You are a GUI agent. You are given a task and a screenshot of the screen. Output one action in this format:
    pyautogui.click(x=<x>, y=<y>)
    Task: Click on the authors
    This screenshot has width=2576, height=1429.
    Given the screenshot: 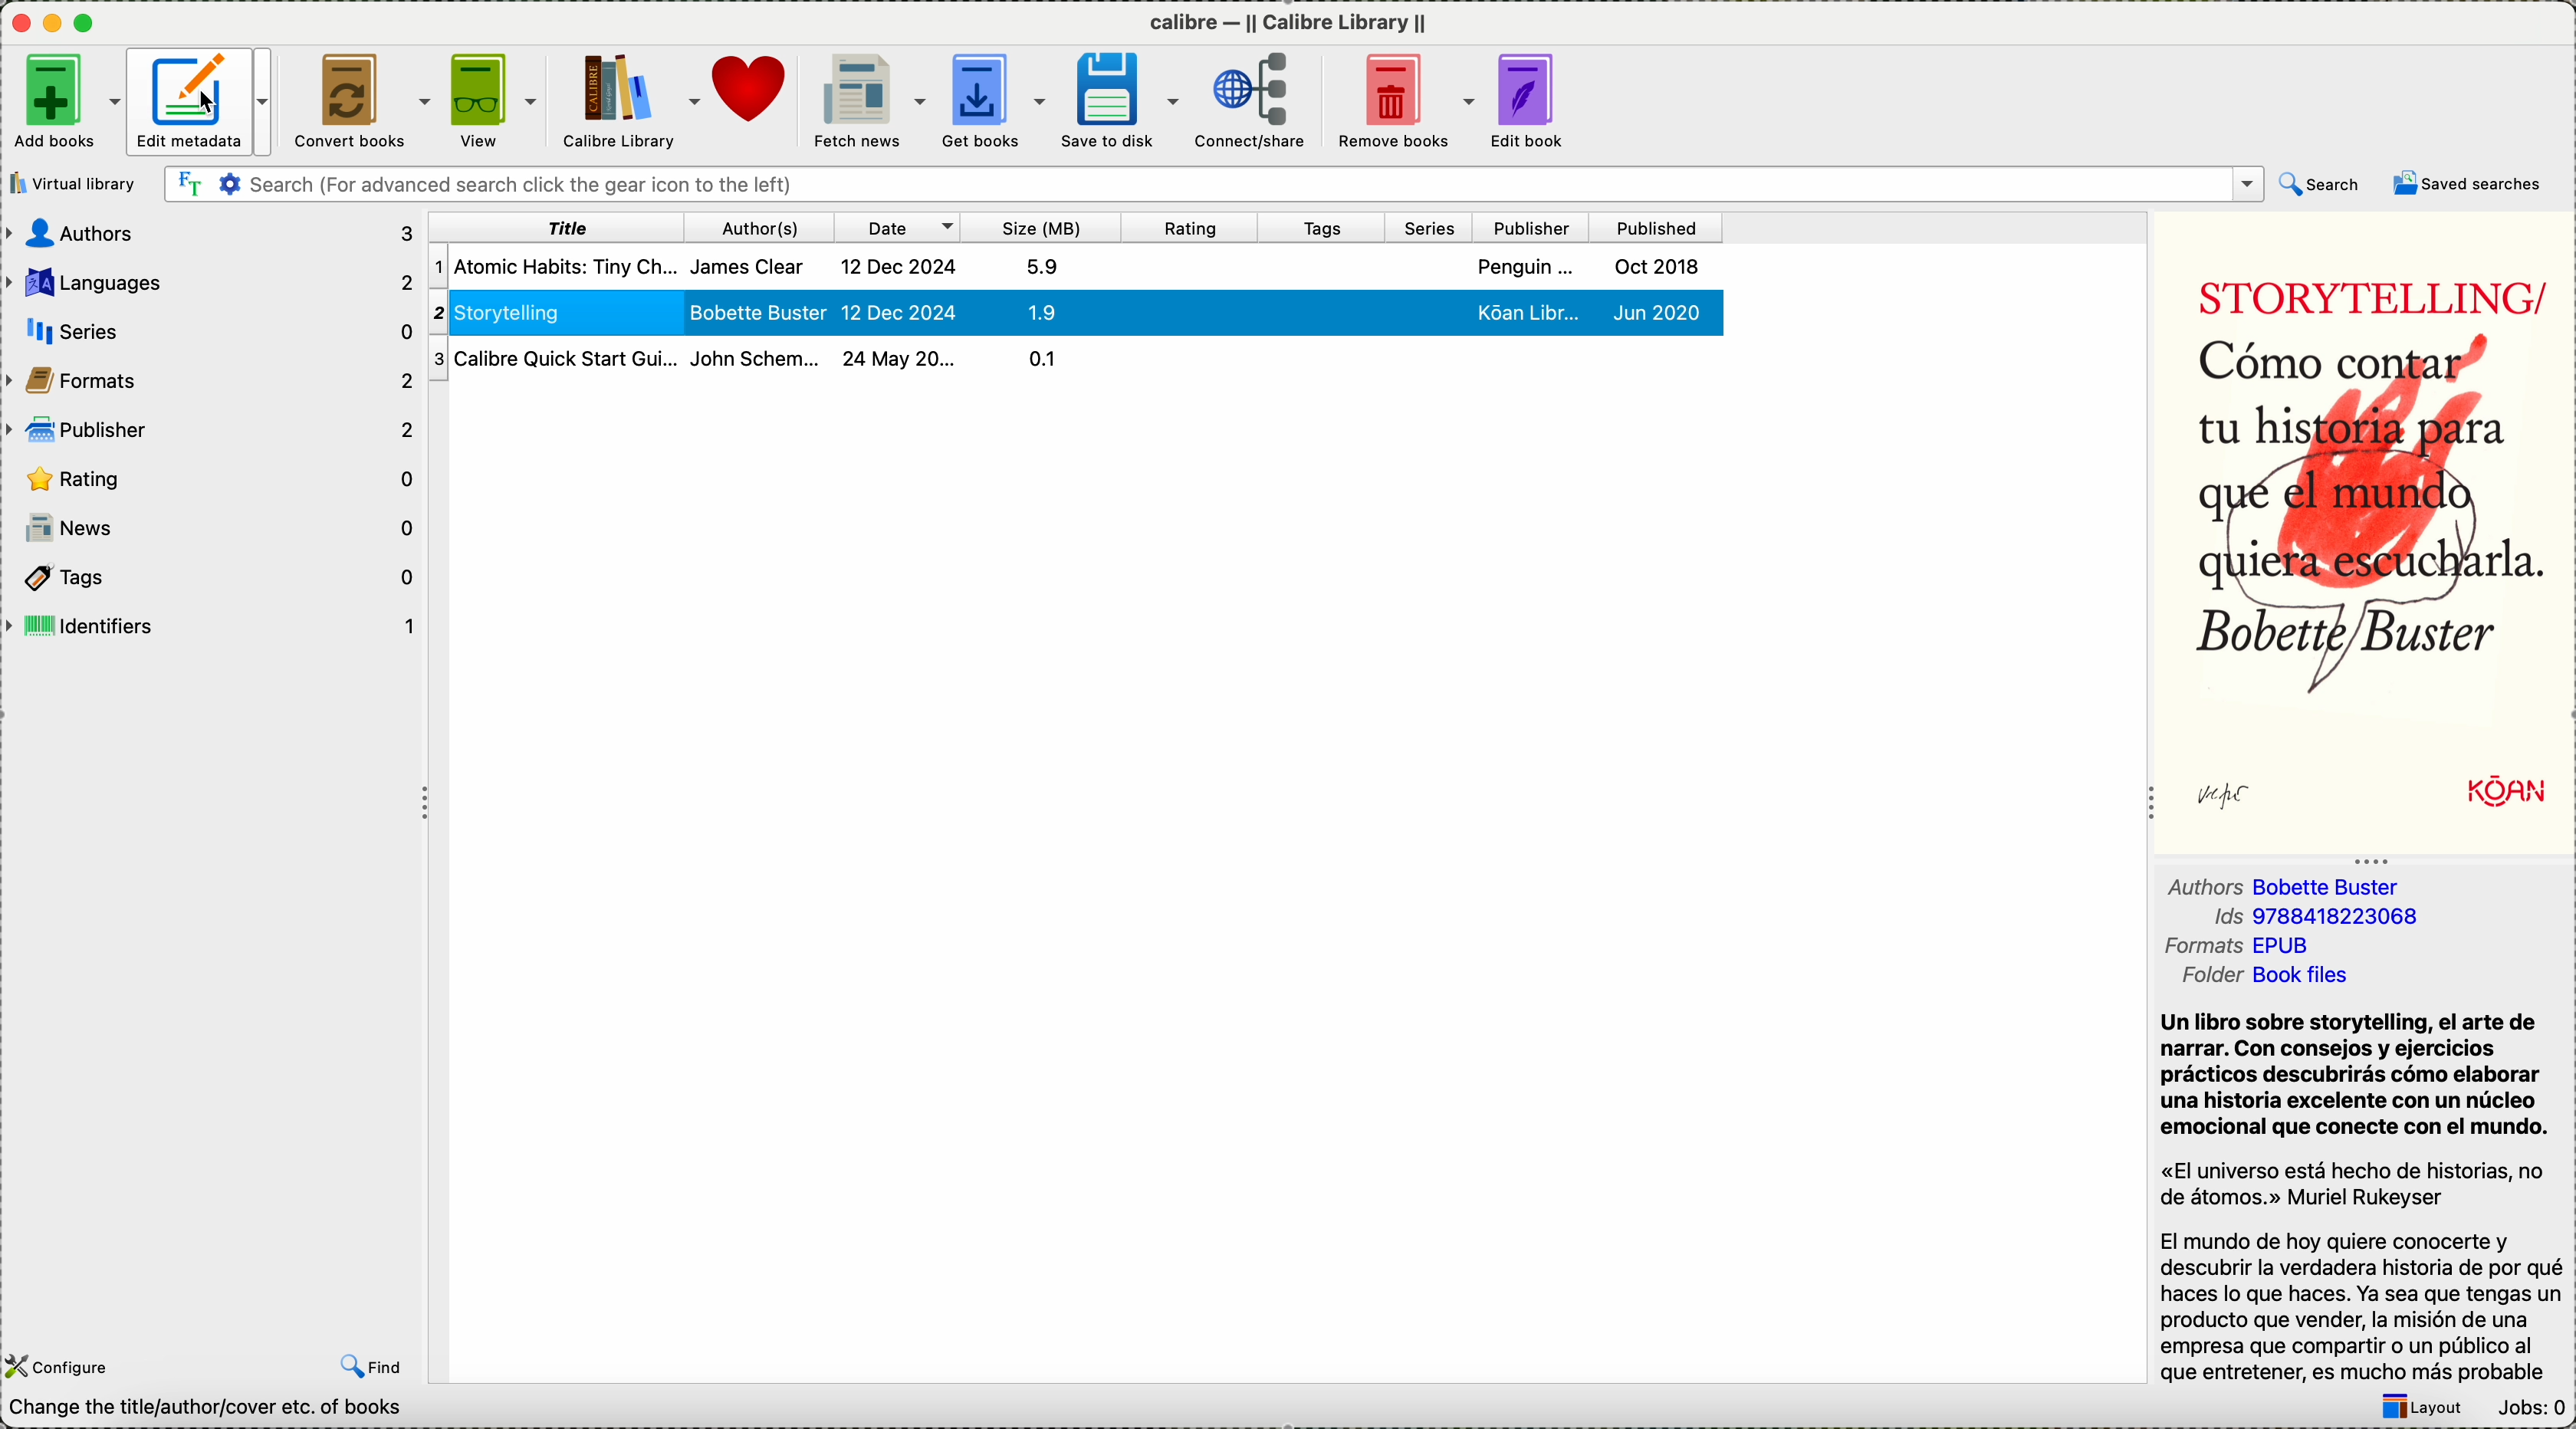 What is the action you would take?
    pyautogui.click(x=211, y=233)
    